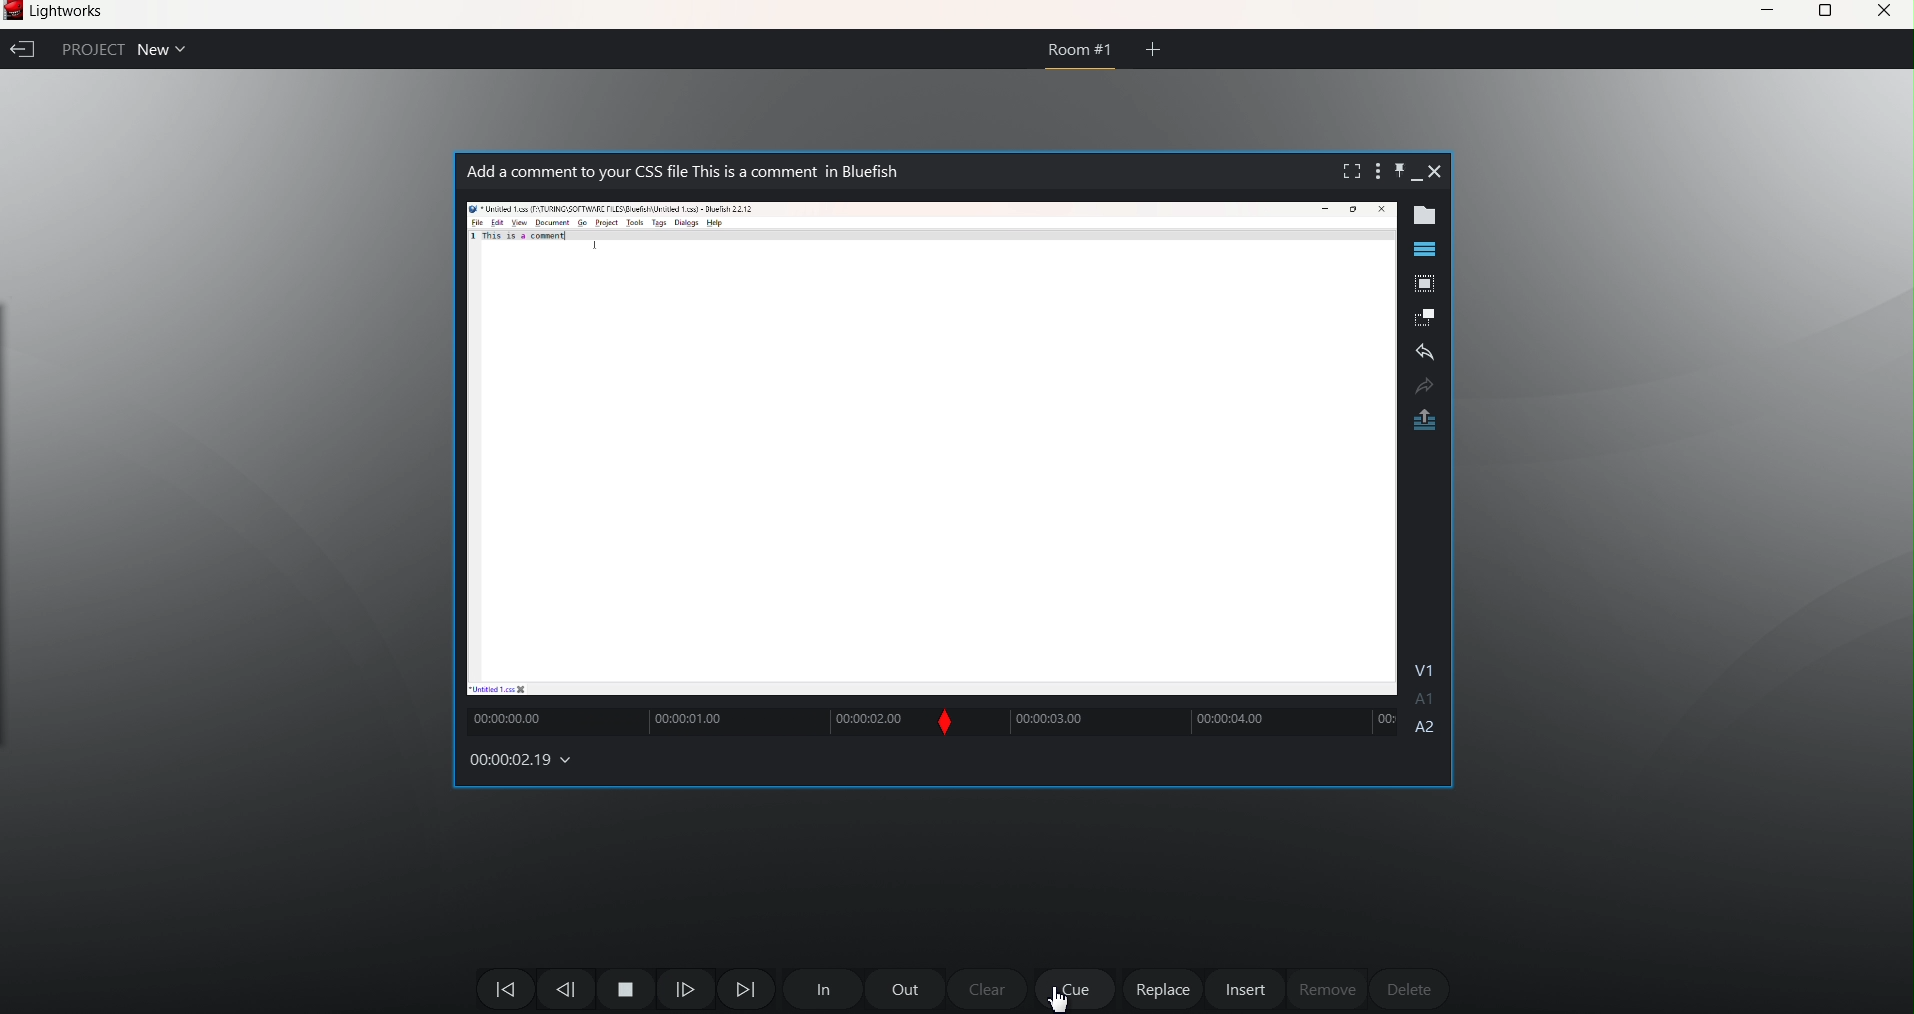 The width and height of the screenshot is (1914, 1014). I want to click on fullscreen, so click(1347, 171).